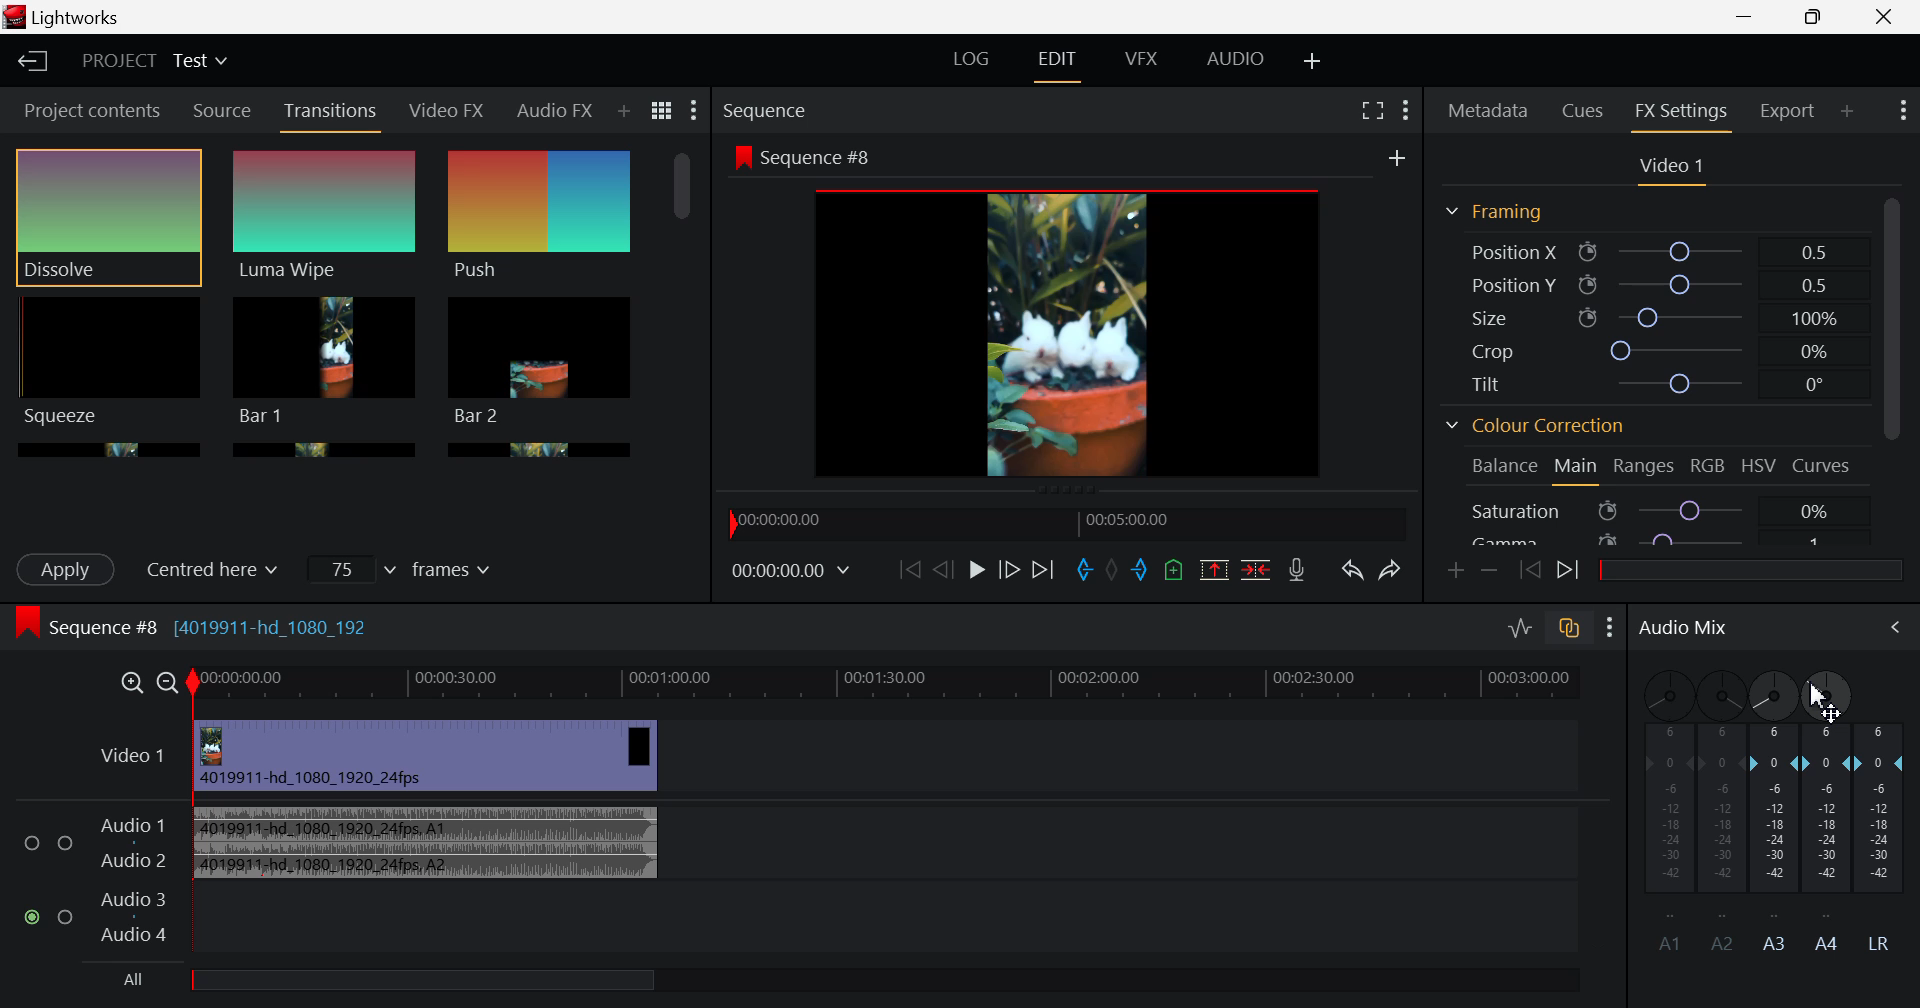 The image size is (1920, 1008). What do you see at coordinates (445, 113) in the screenshot?
I see `Video FX` at bounding box center [445, 113].